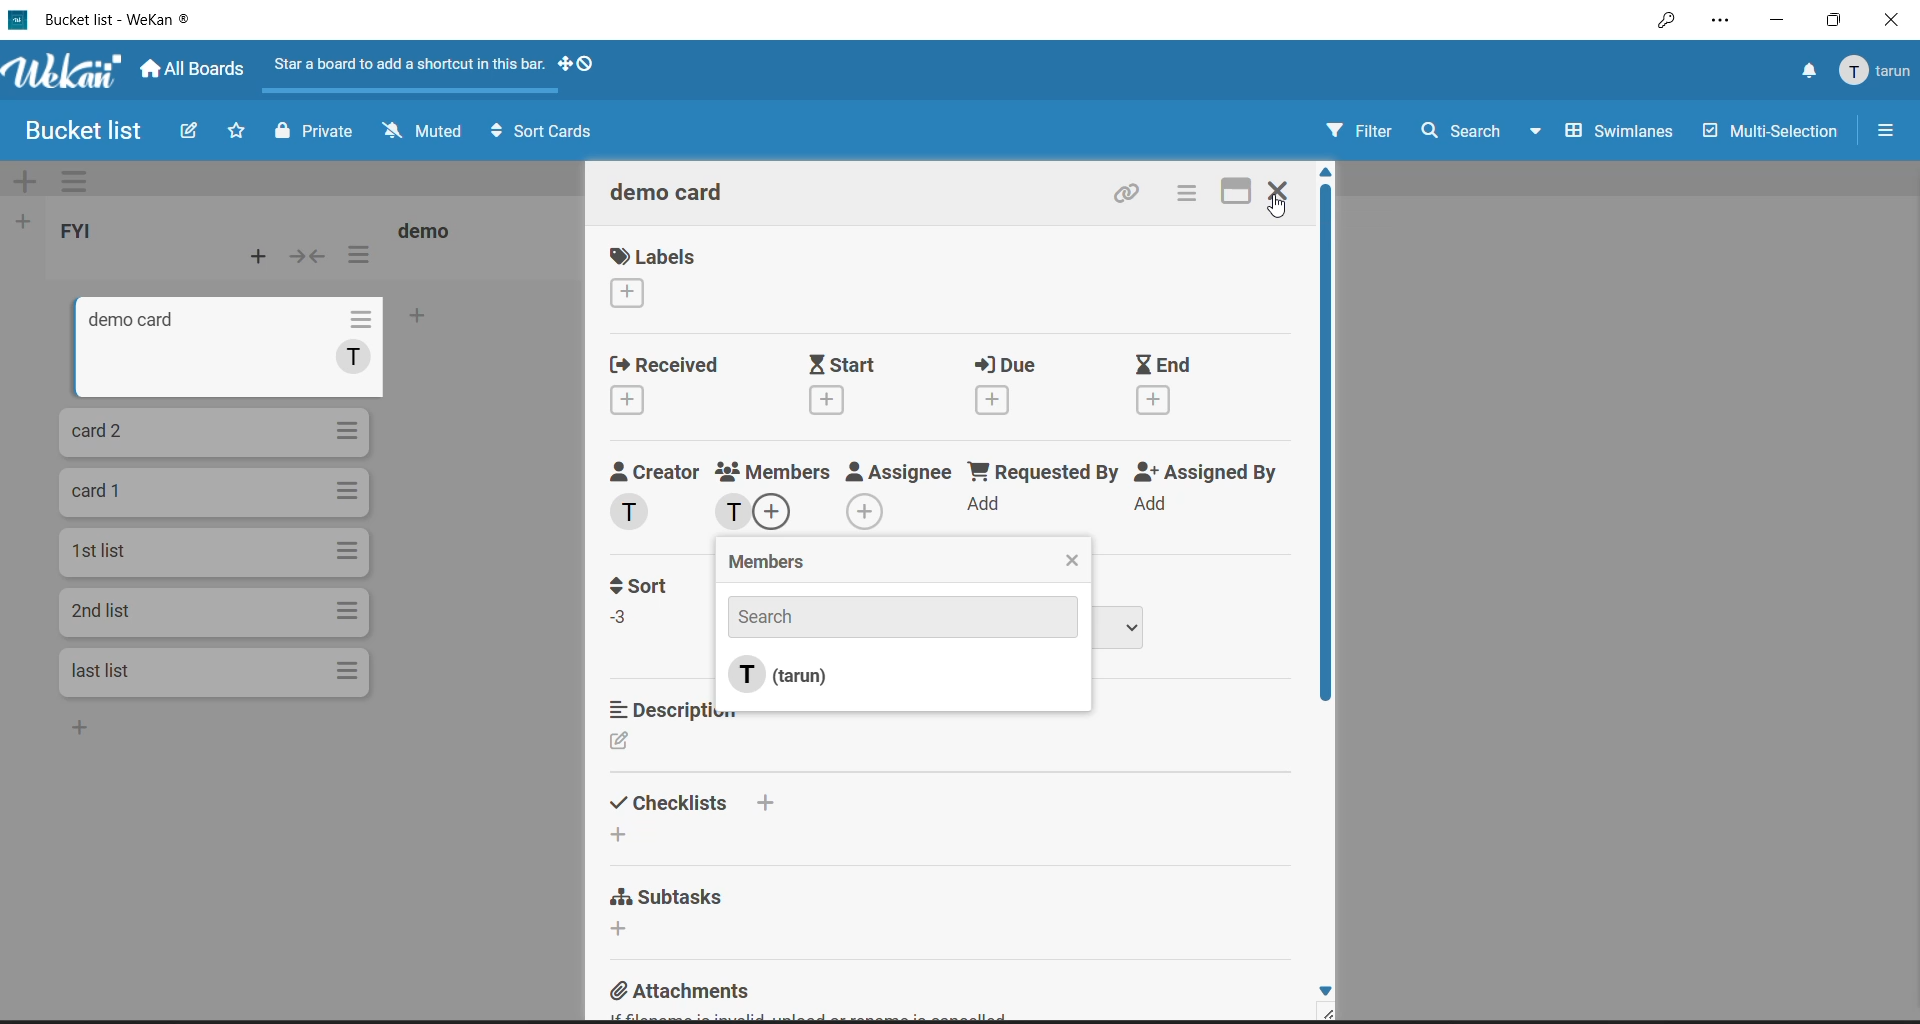 The width and height of the screenshot is (1920, 1024). I want to click on requested by, so click(1043, 473).